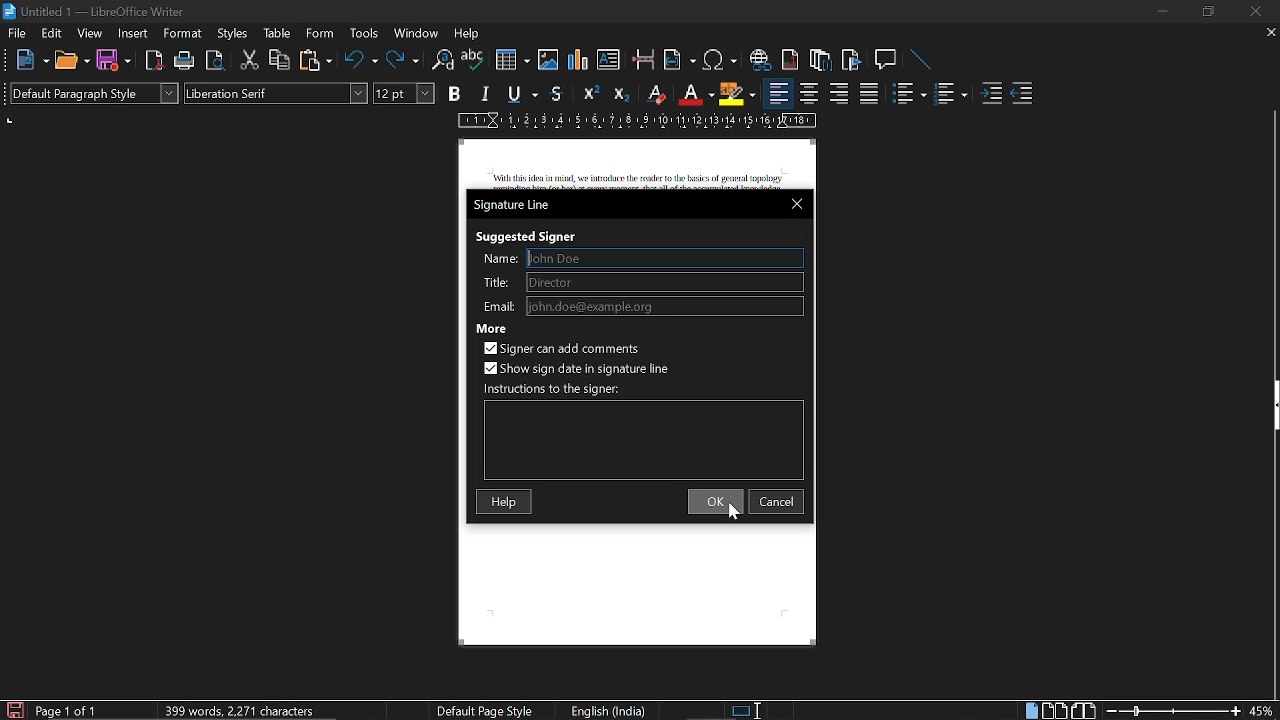 This screenshot has height=720, width=1280. What do you see at coordinates (577, 367) in the screenshot?
I see `show sign date in signature line` at bounding box center [577, 367].